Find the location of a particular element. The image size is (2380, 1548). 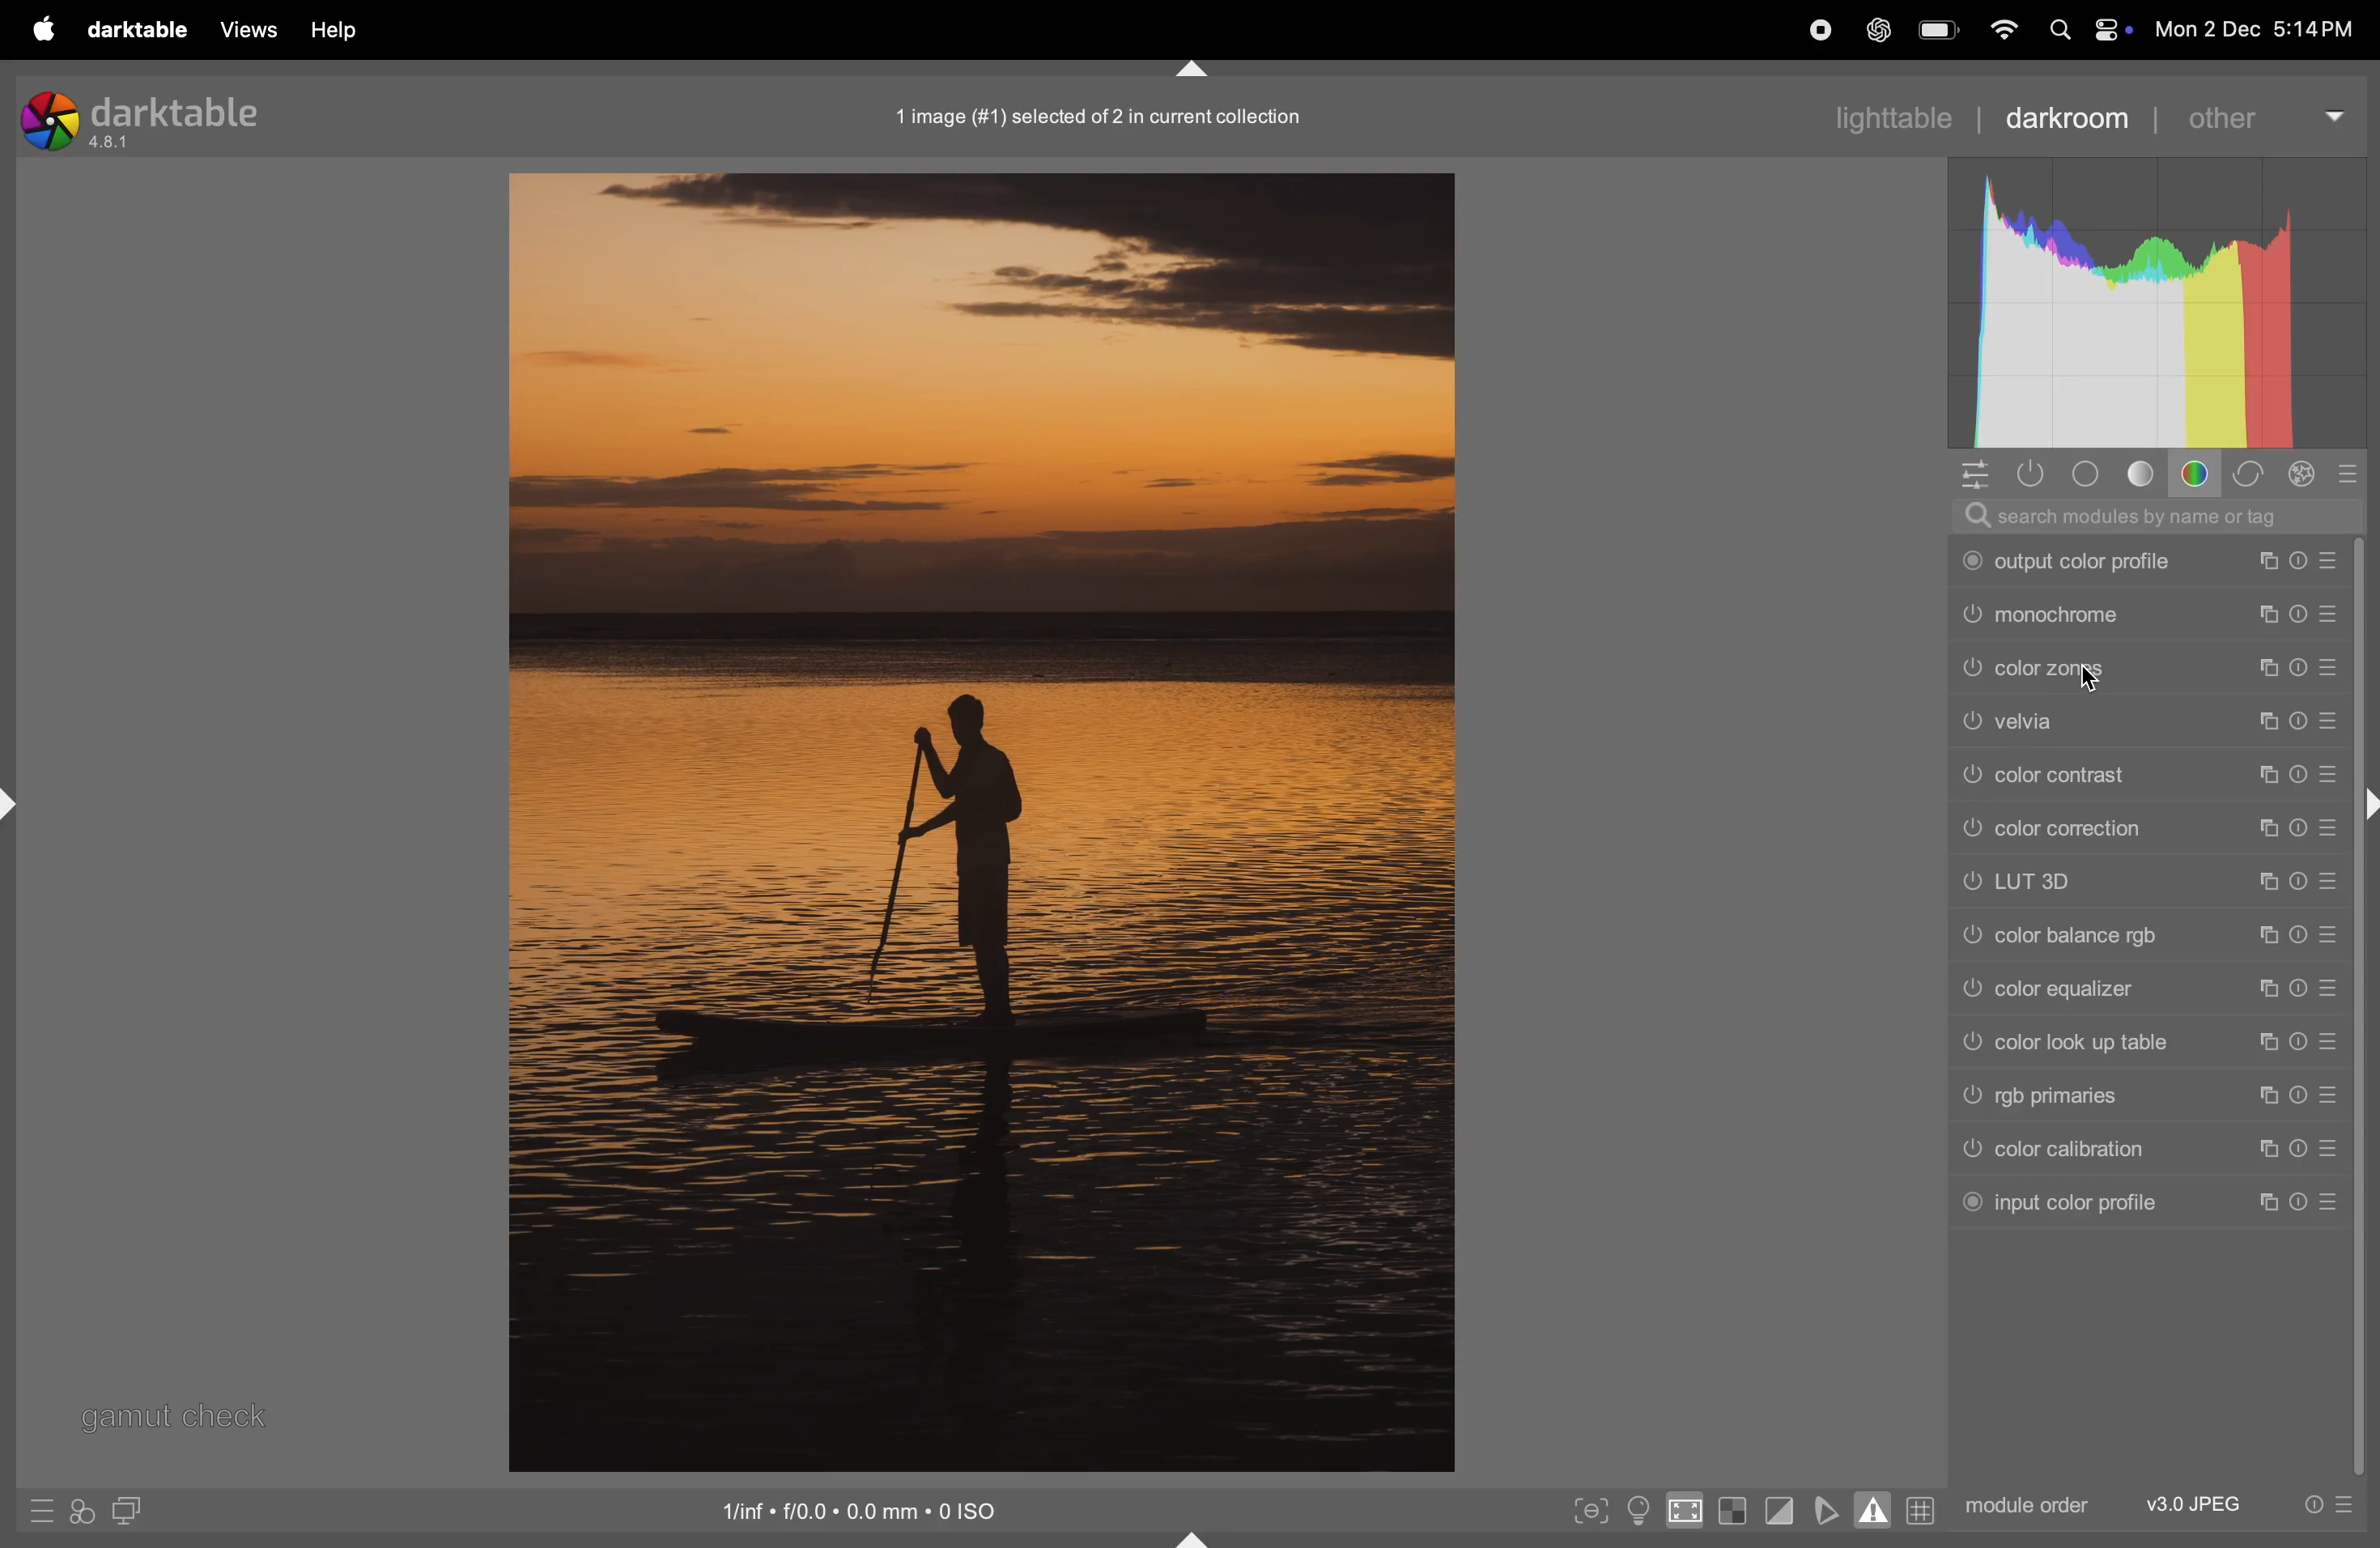

battery is located at coordinates (1939, 27).